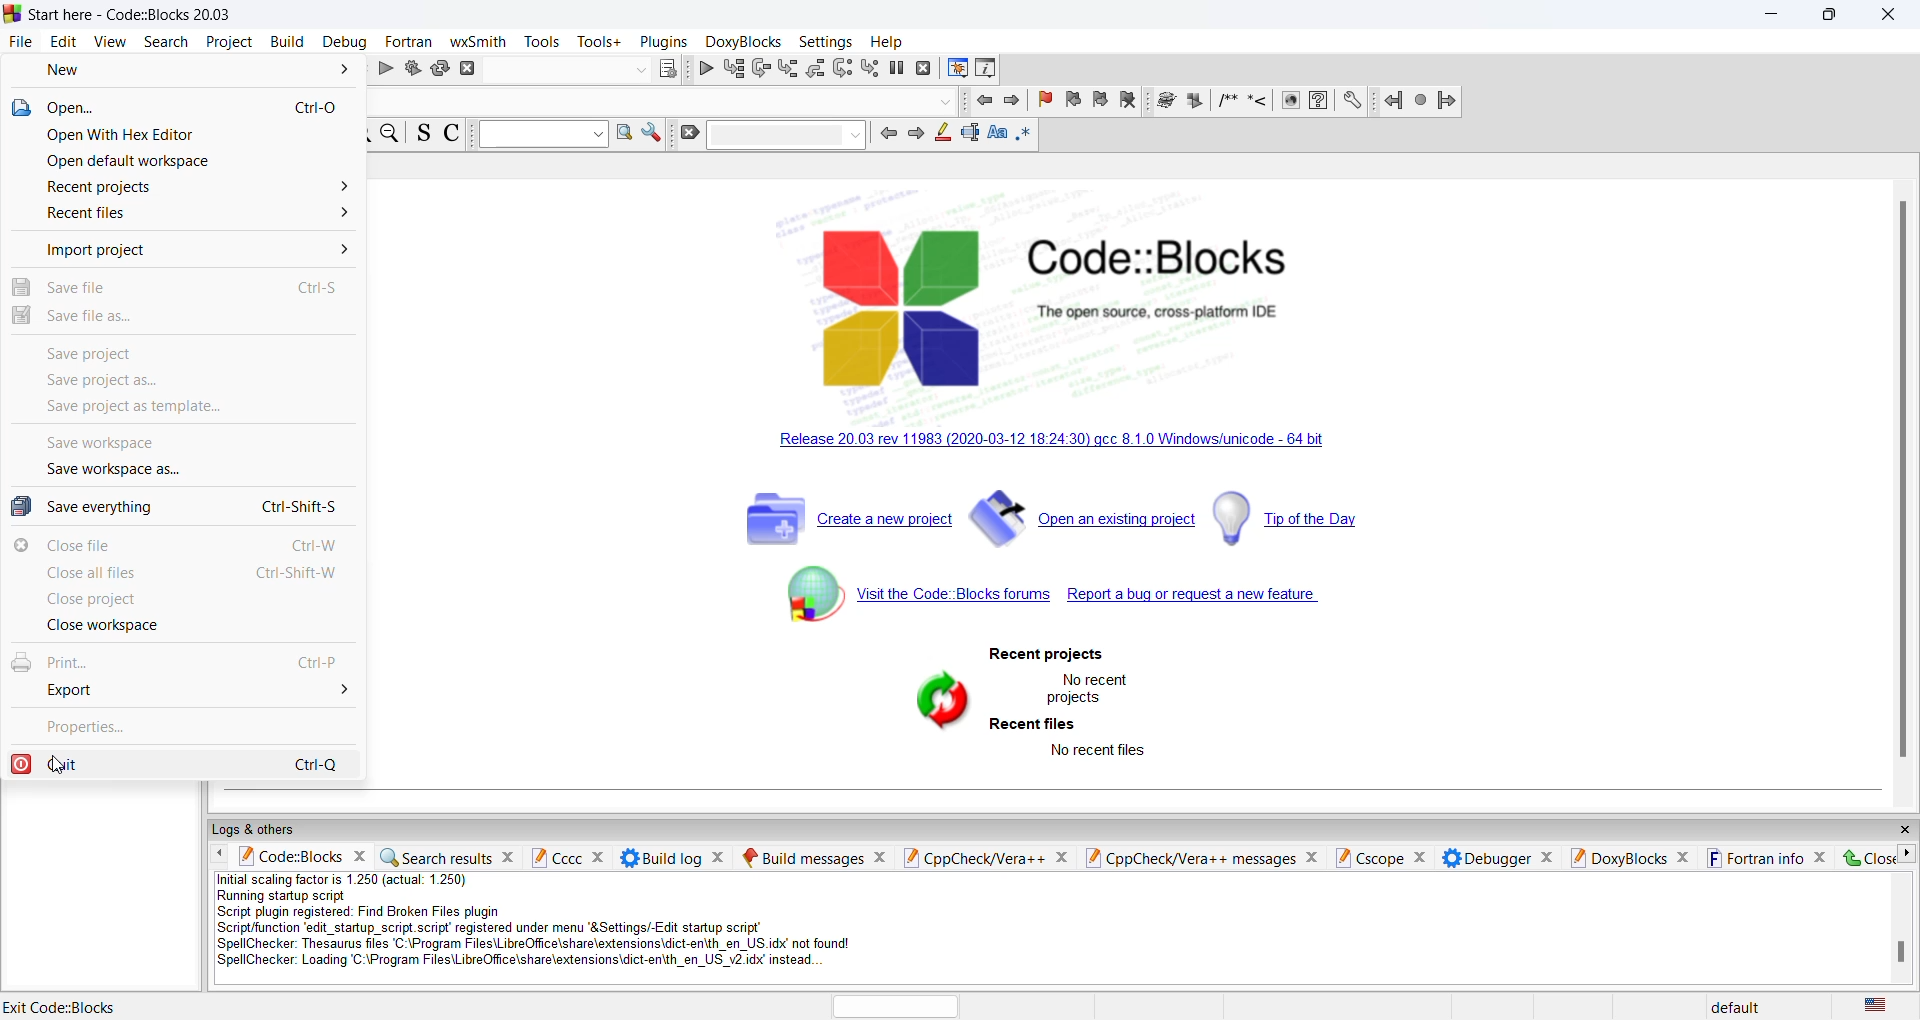  I want to click on close, so click(1863, 857).